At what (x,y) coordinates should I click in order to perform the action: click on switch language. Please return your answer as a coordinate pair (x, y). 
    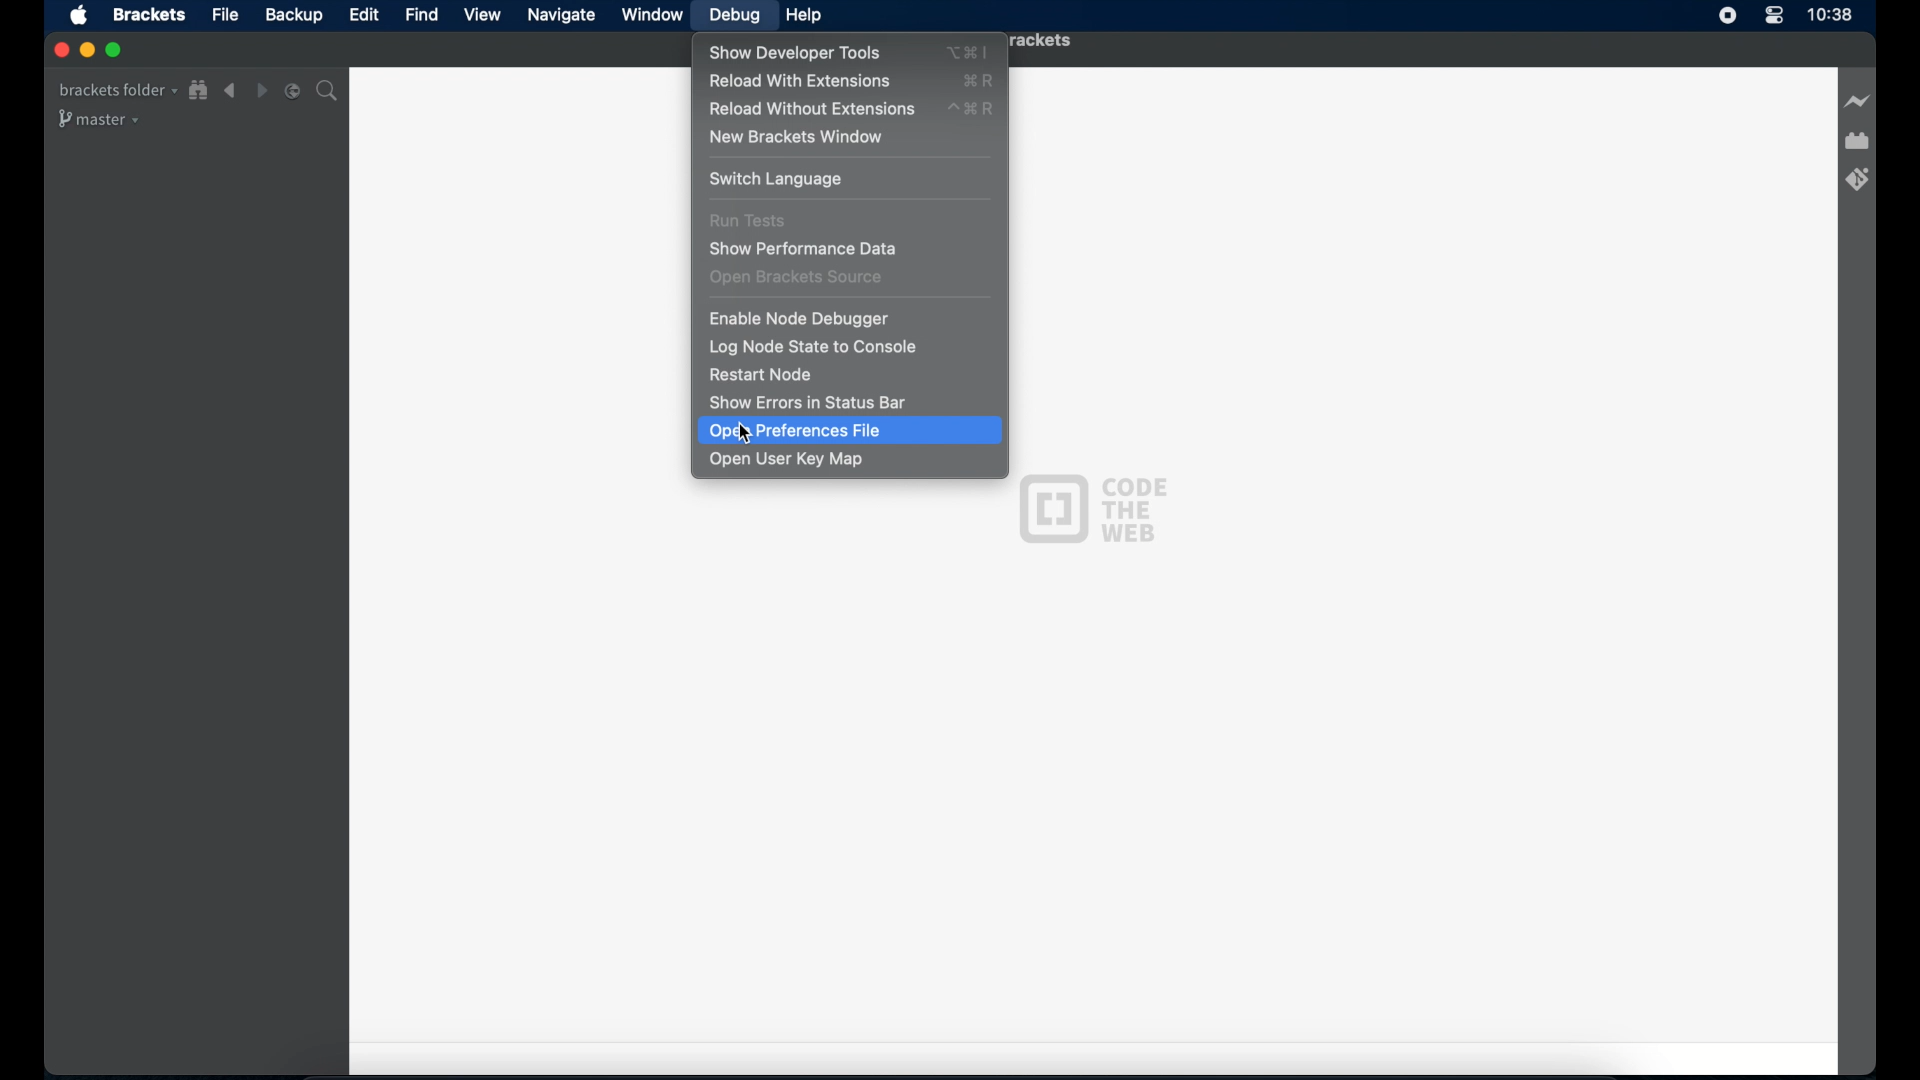
    Looking at the image, I should click on (777, 179).